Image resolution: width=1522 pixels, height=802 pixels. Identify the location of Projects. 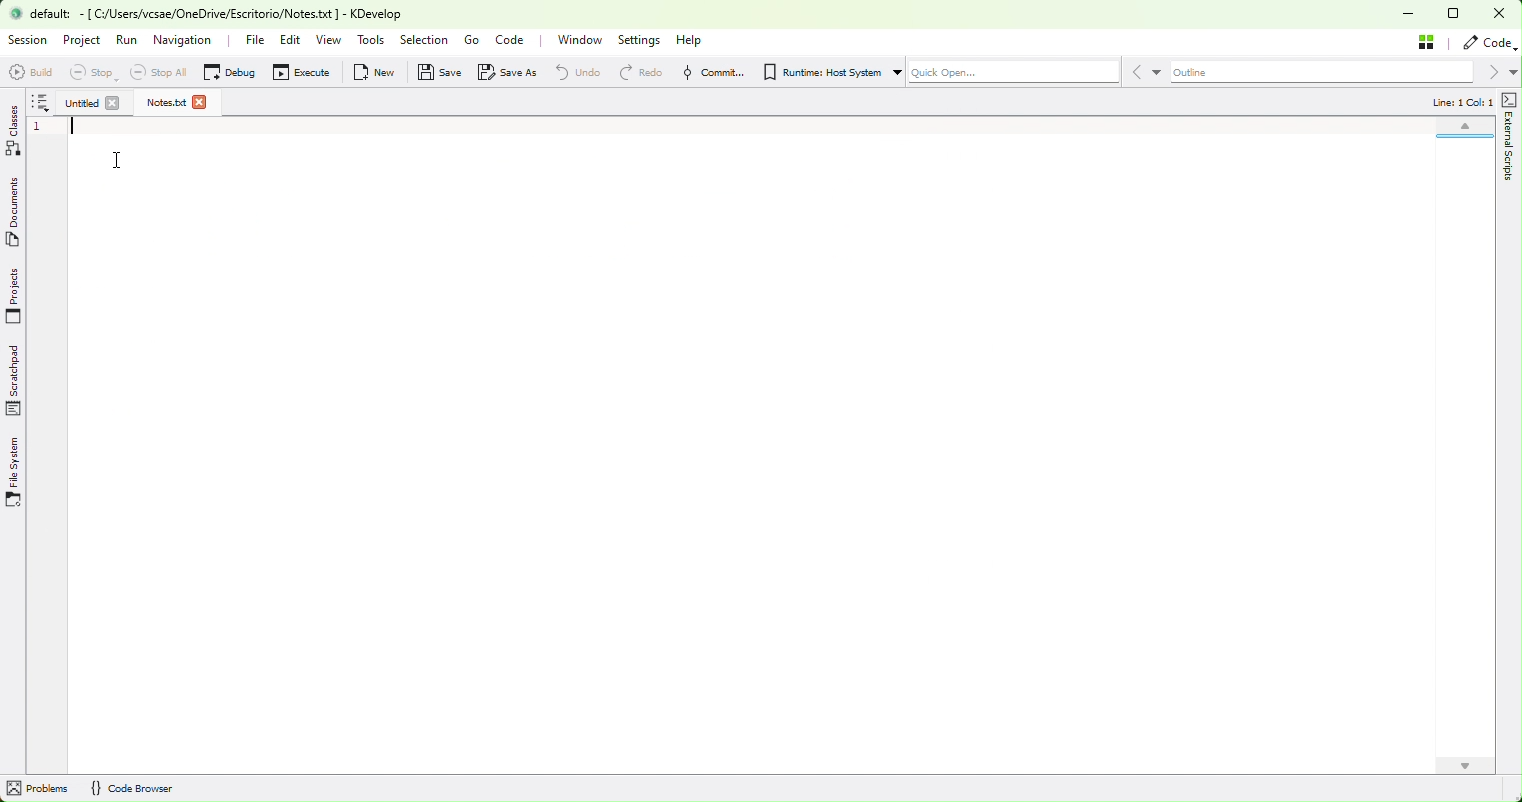
(16, 295).